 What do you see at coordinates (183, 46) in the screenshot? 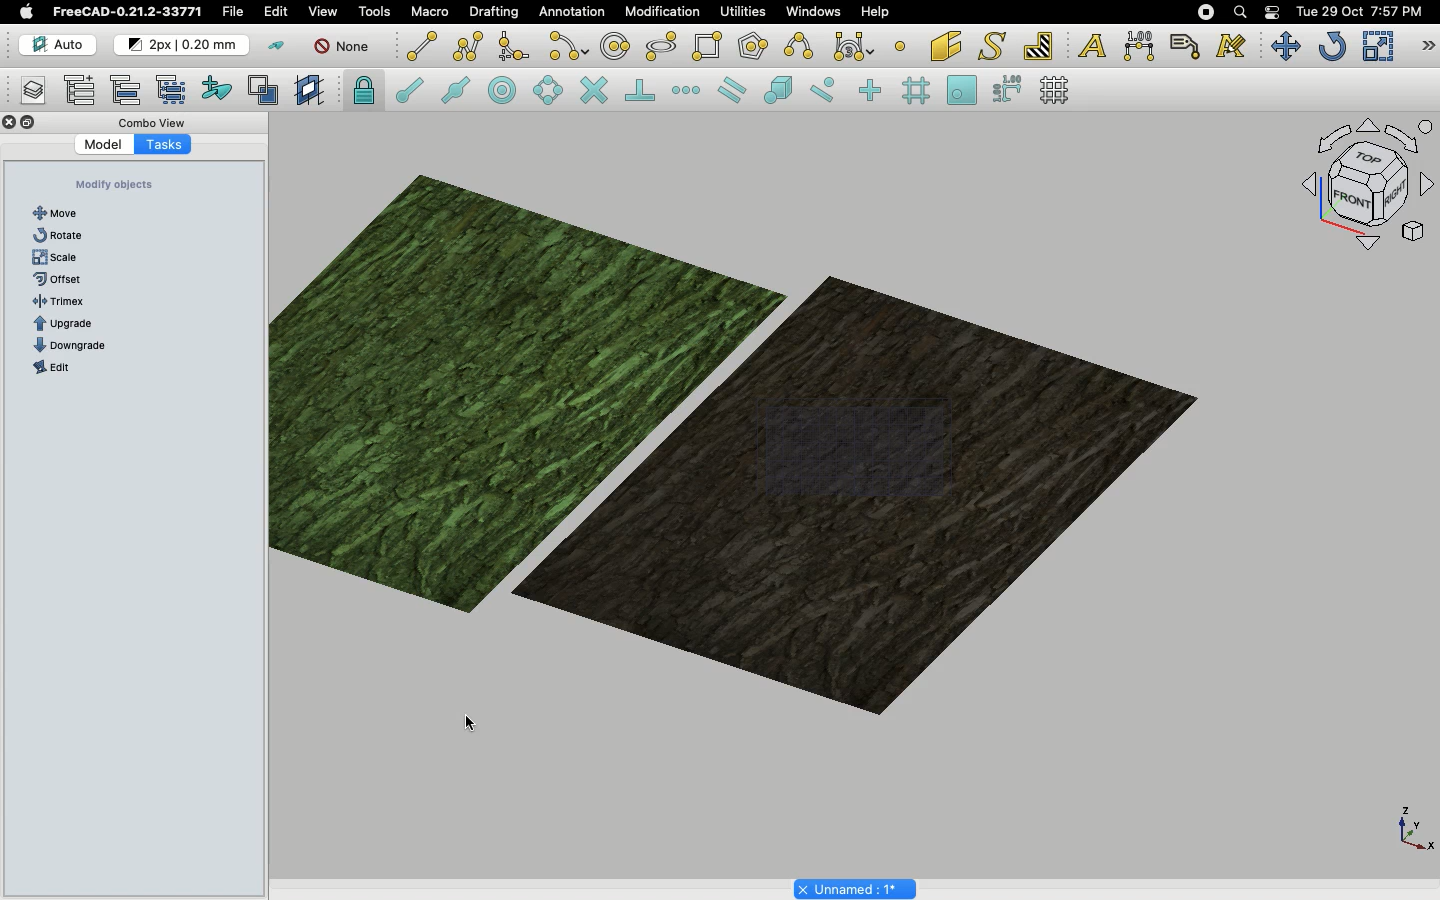
I see `Change default for new objects` at bounding box center [183, 46].